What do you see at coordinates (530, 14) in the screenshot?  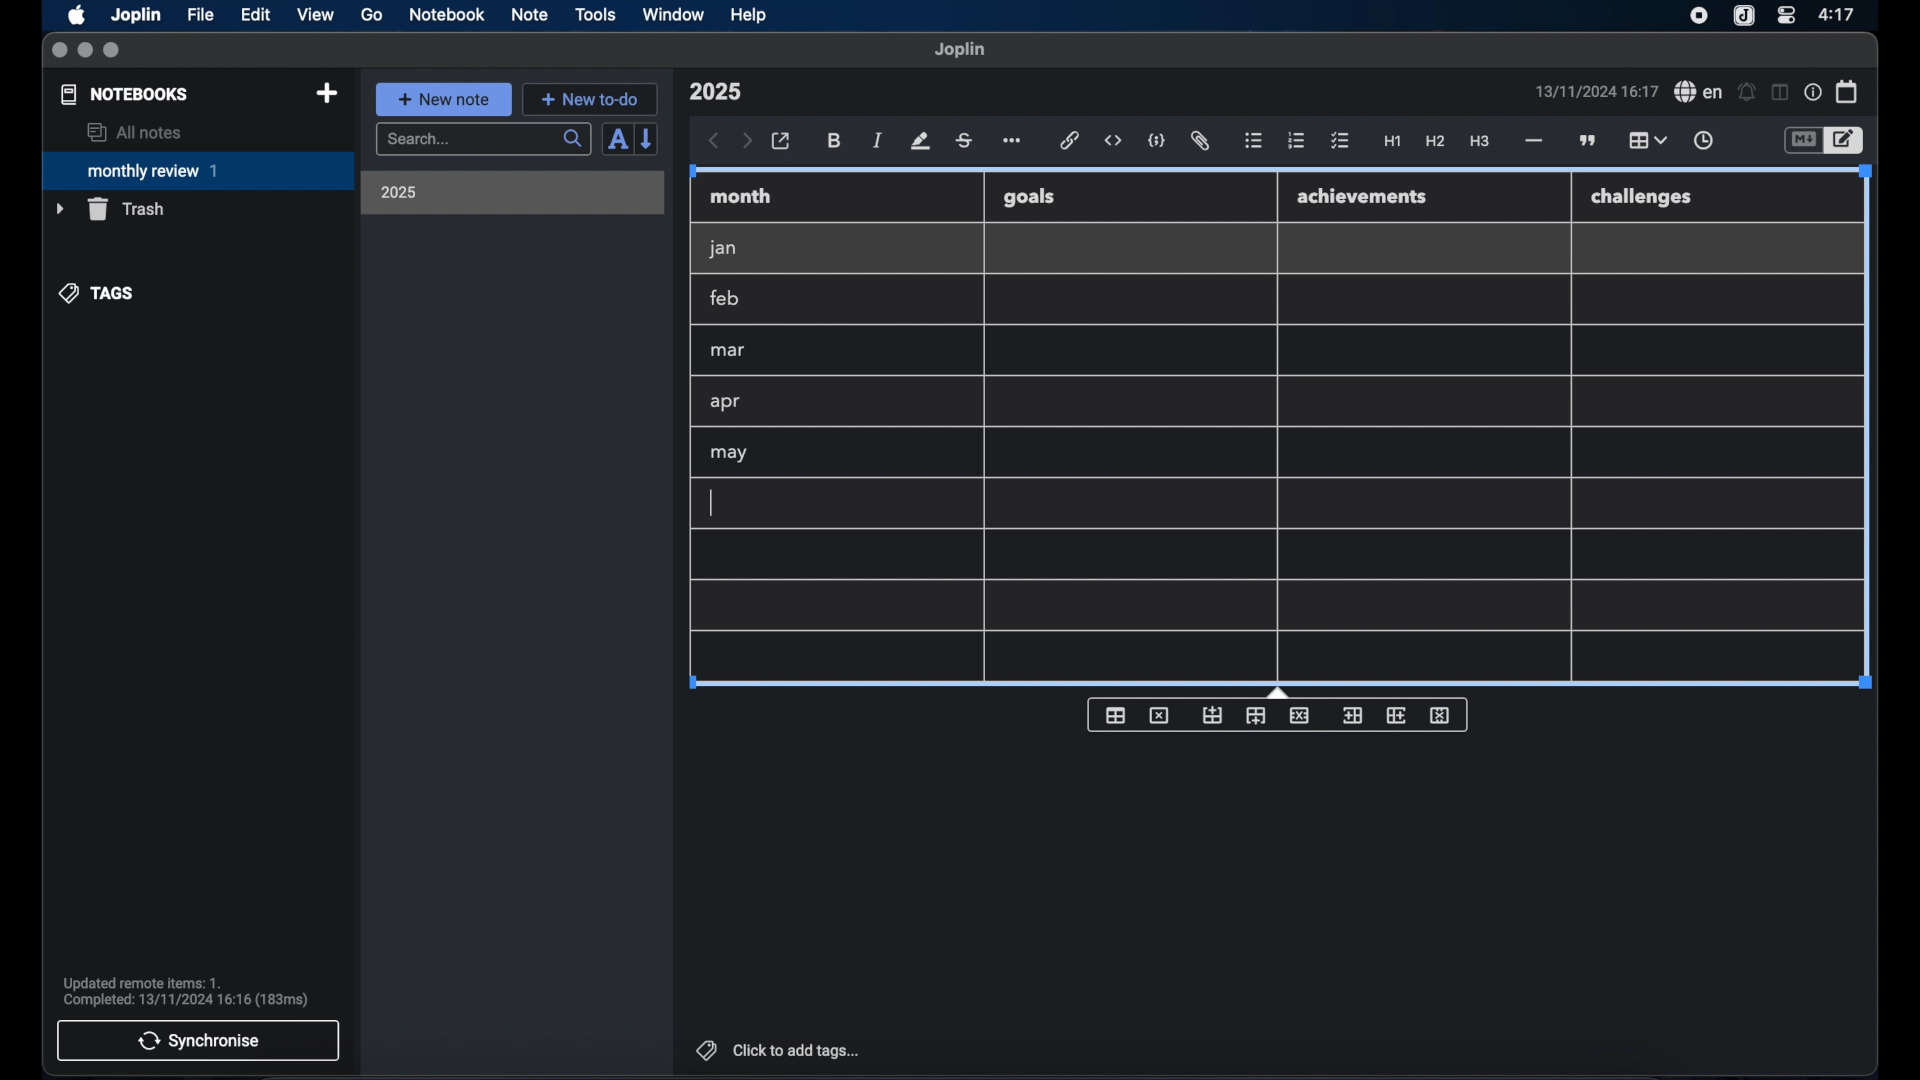 I see `note` at bounding box center [530, 14].